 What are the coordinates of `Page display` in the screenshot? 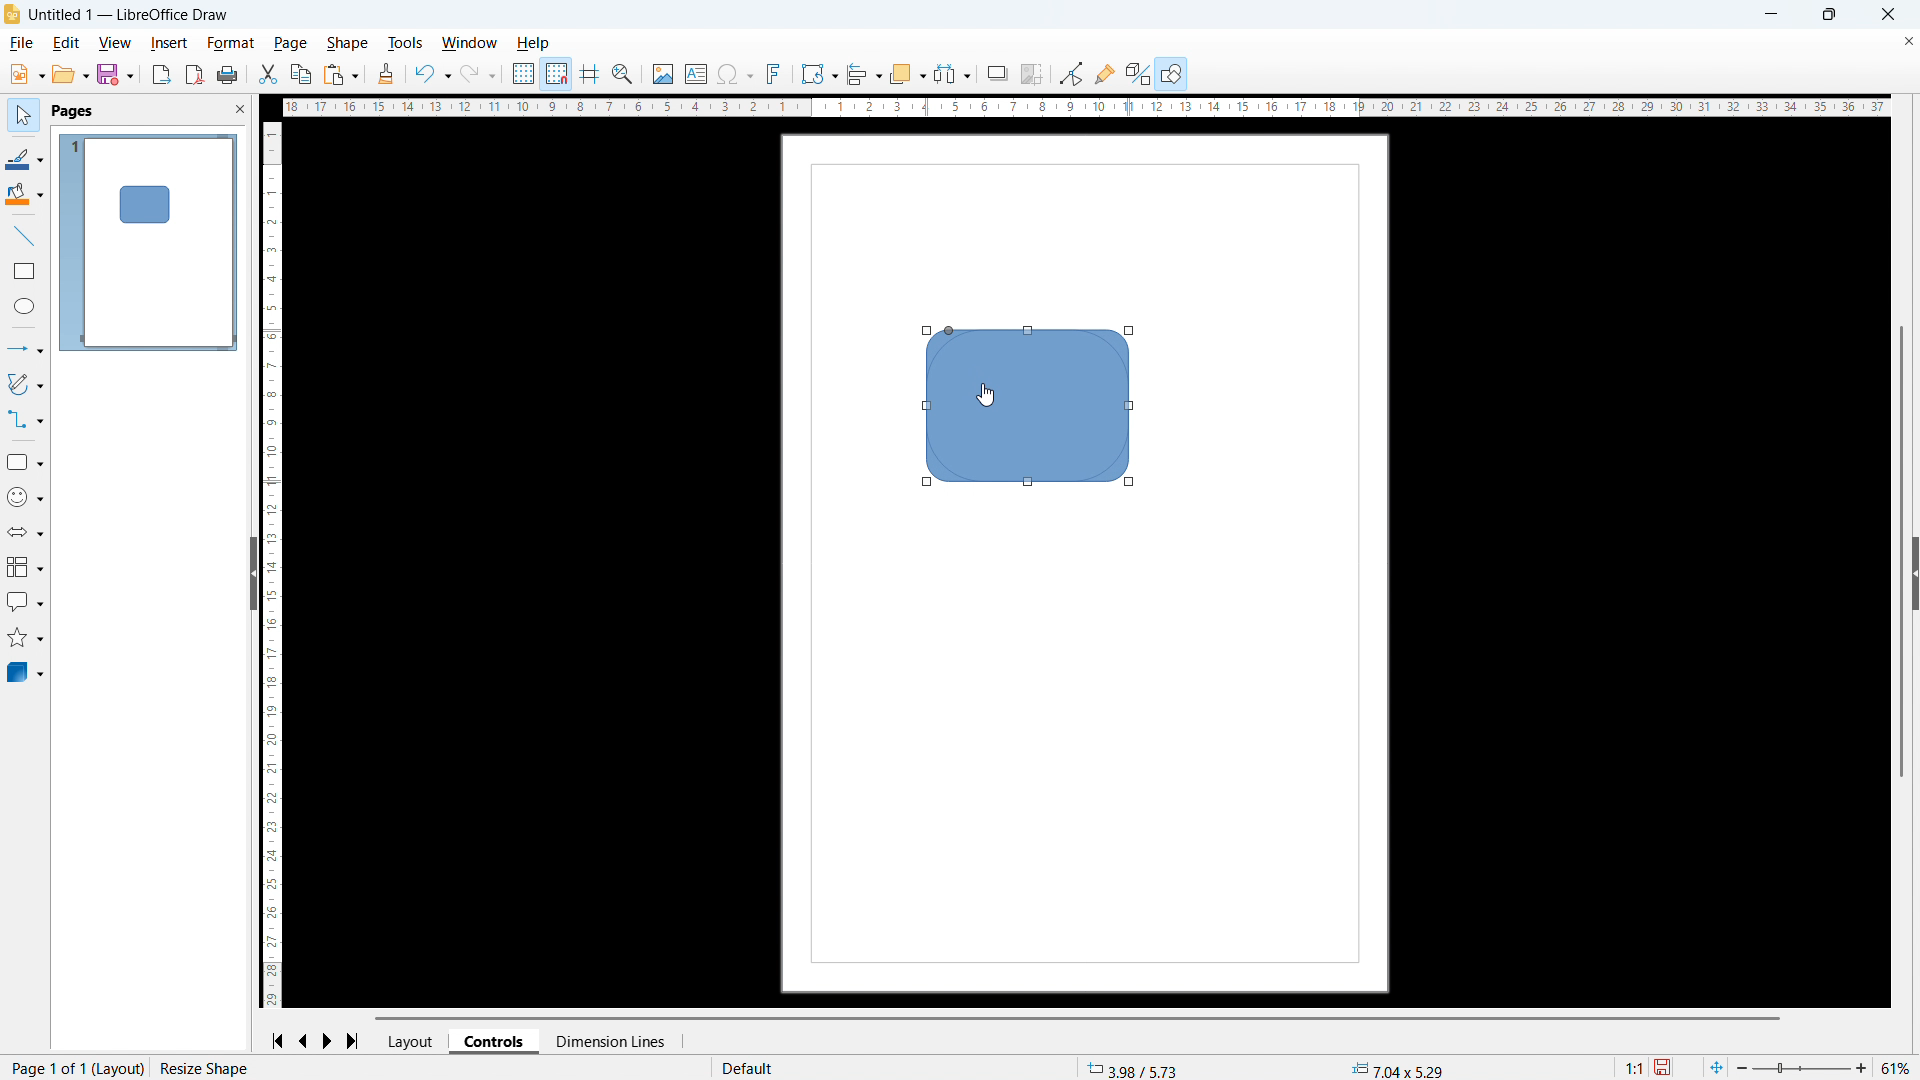 It's located at (148, 241).